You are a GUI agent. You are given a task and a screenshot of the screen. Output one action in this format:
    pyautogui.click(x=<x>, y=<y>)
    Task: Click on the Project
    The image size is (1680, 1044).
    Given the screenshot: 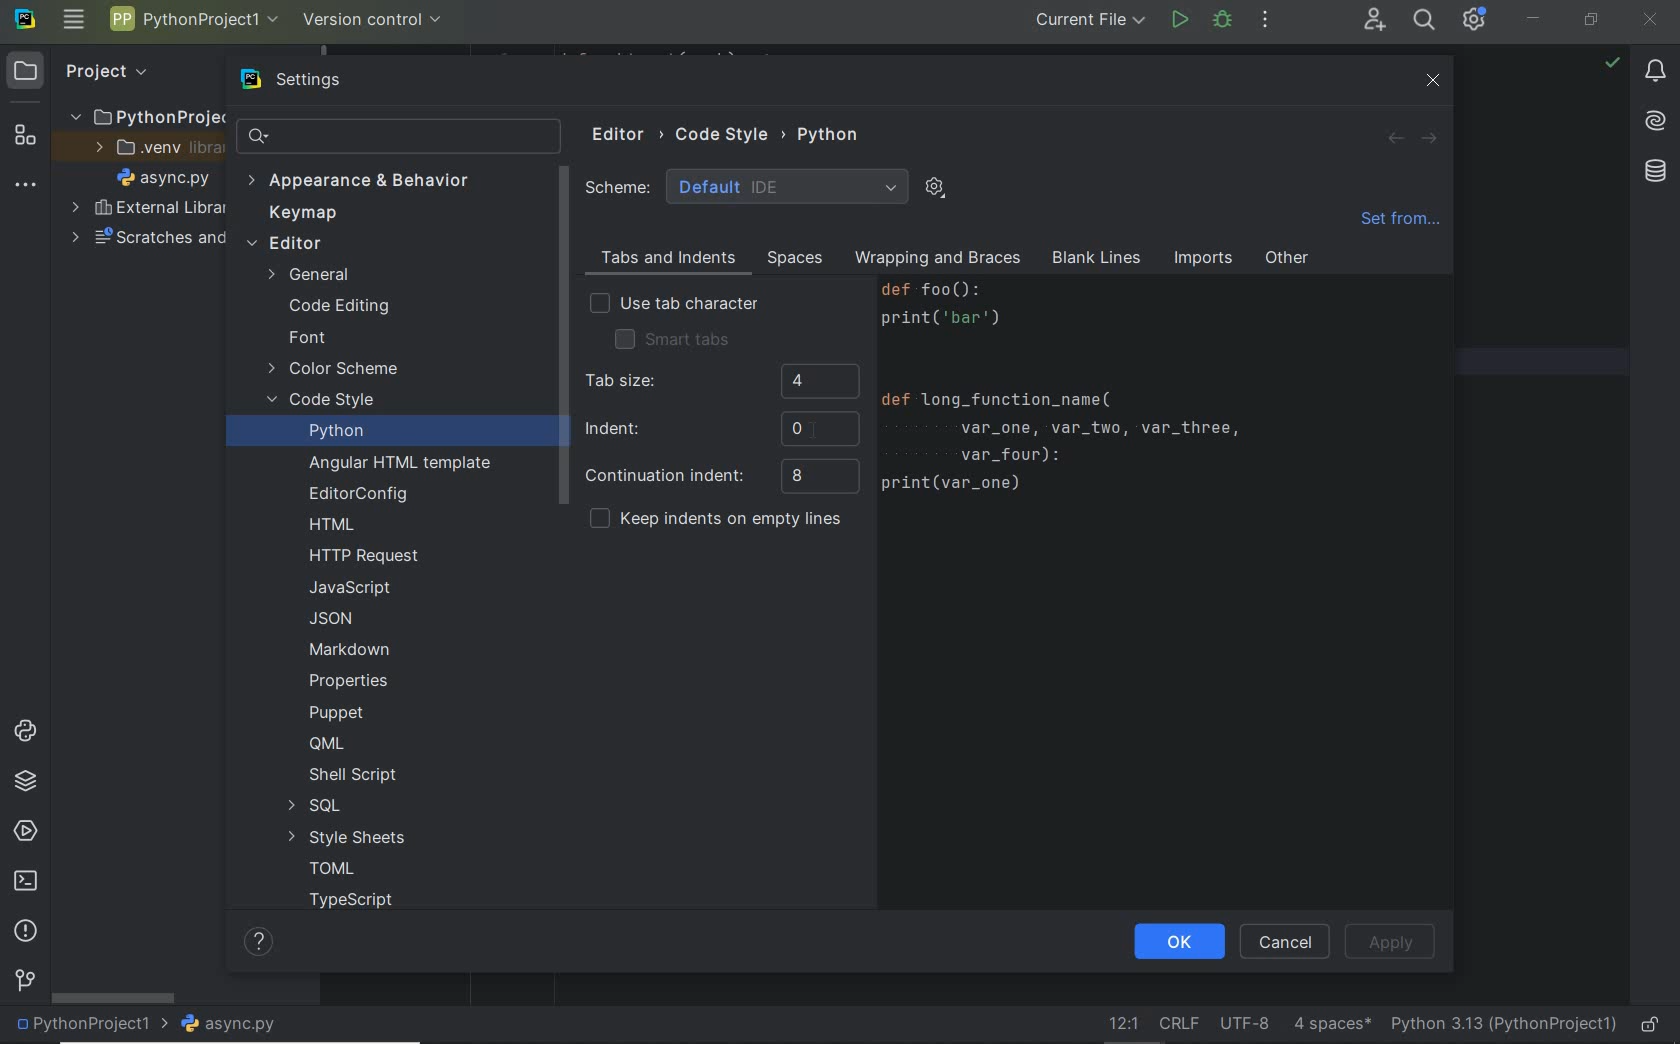 What is the action you would take?
    pyautogui.click(x=89, y=72)
    